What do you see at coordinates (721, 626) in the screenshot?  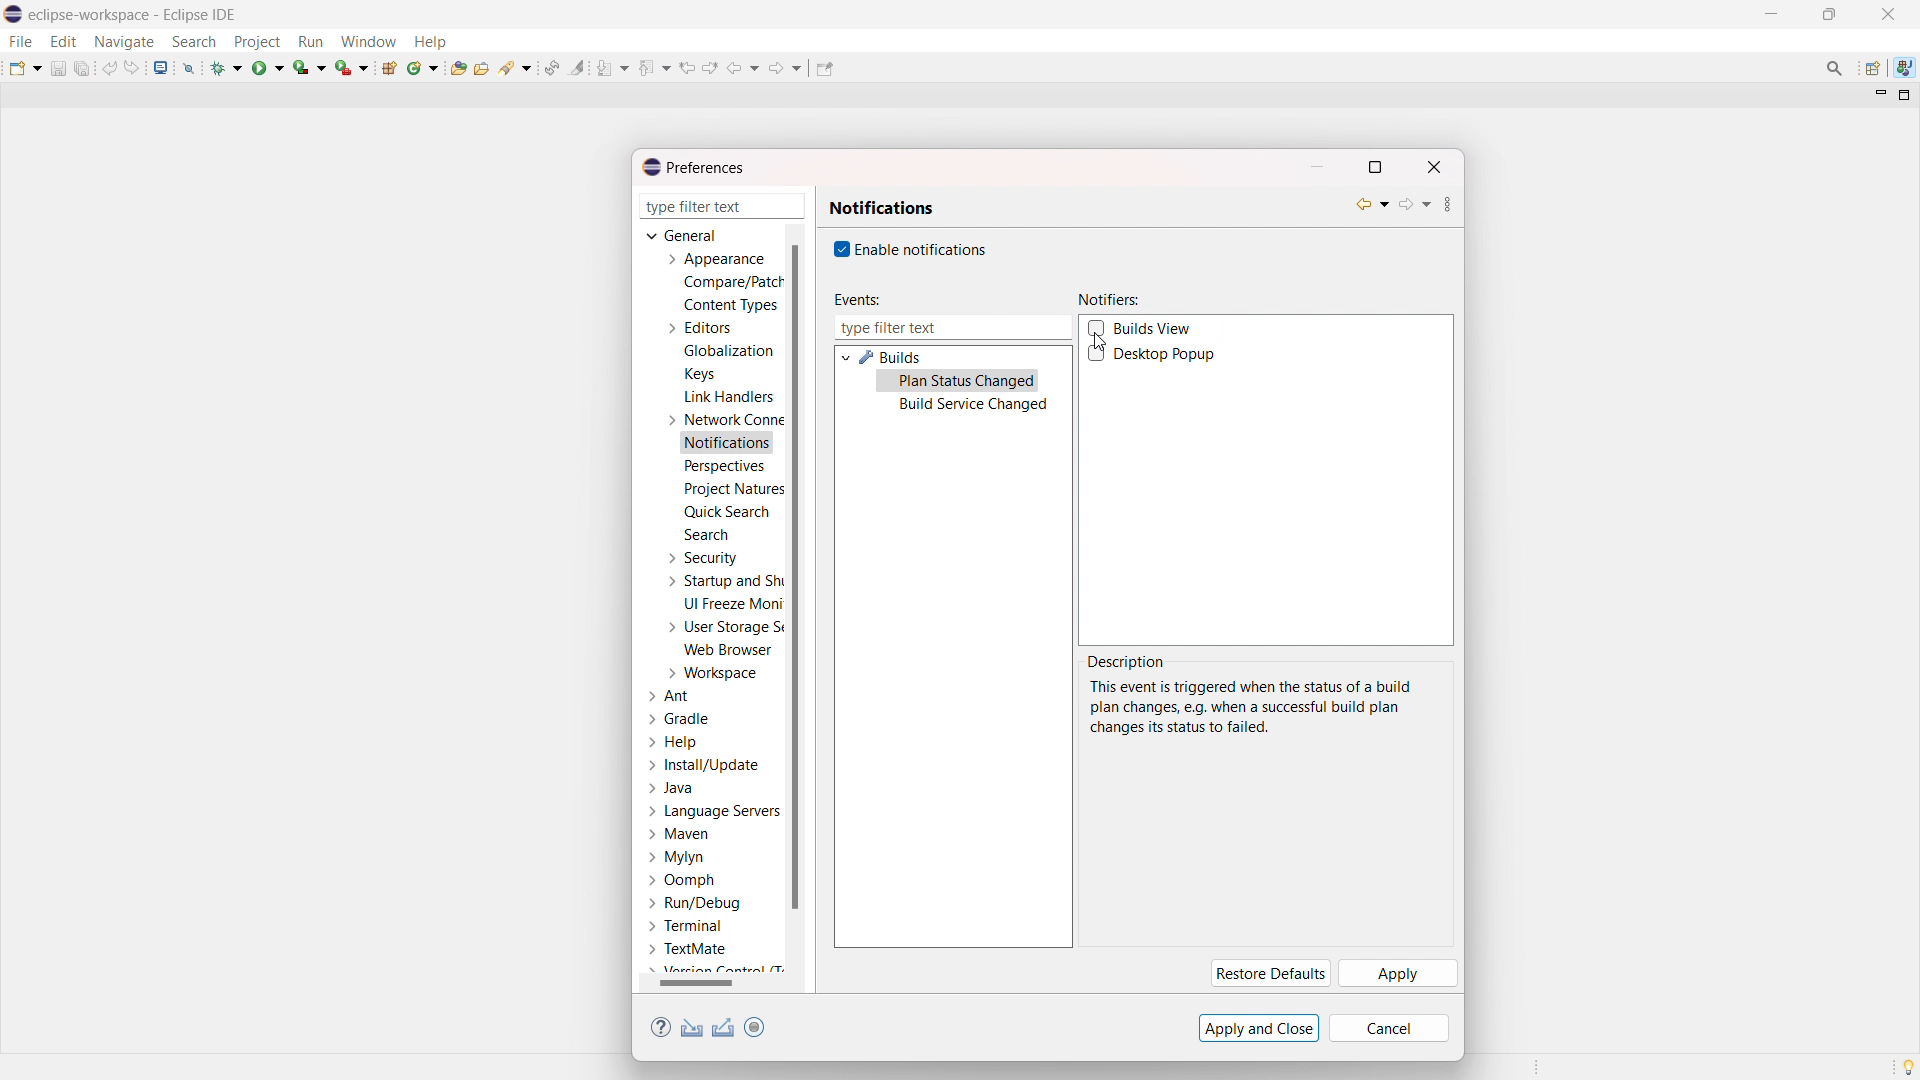 I see `user storage service` at bounding box center [721, 626].